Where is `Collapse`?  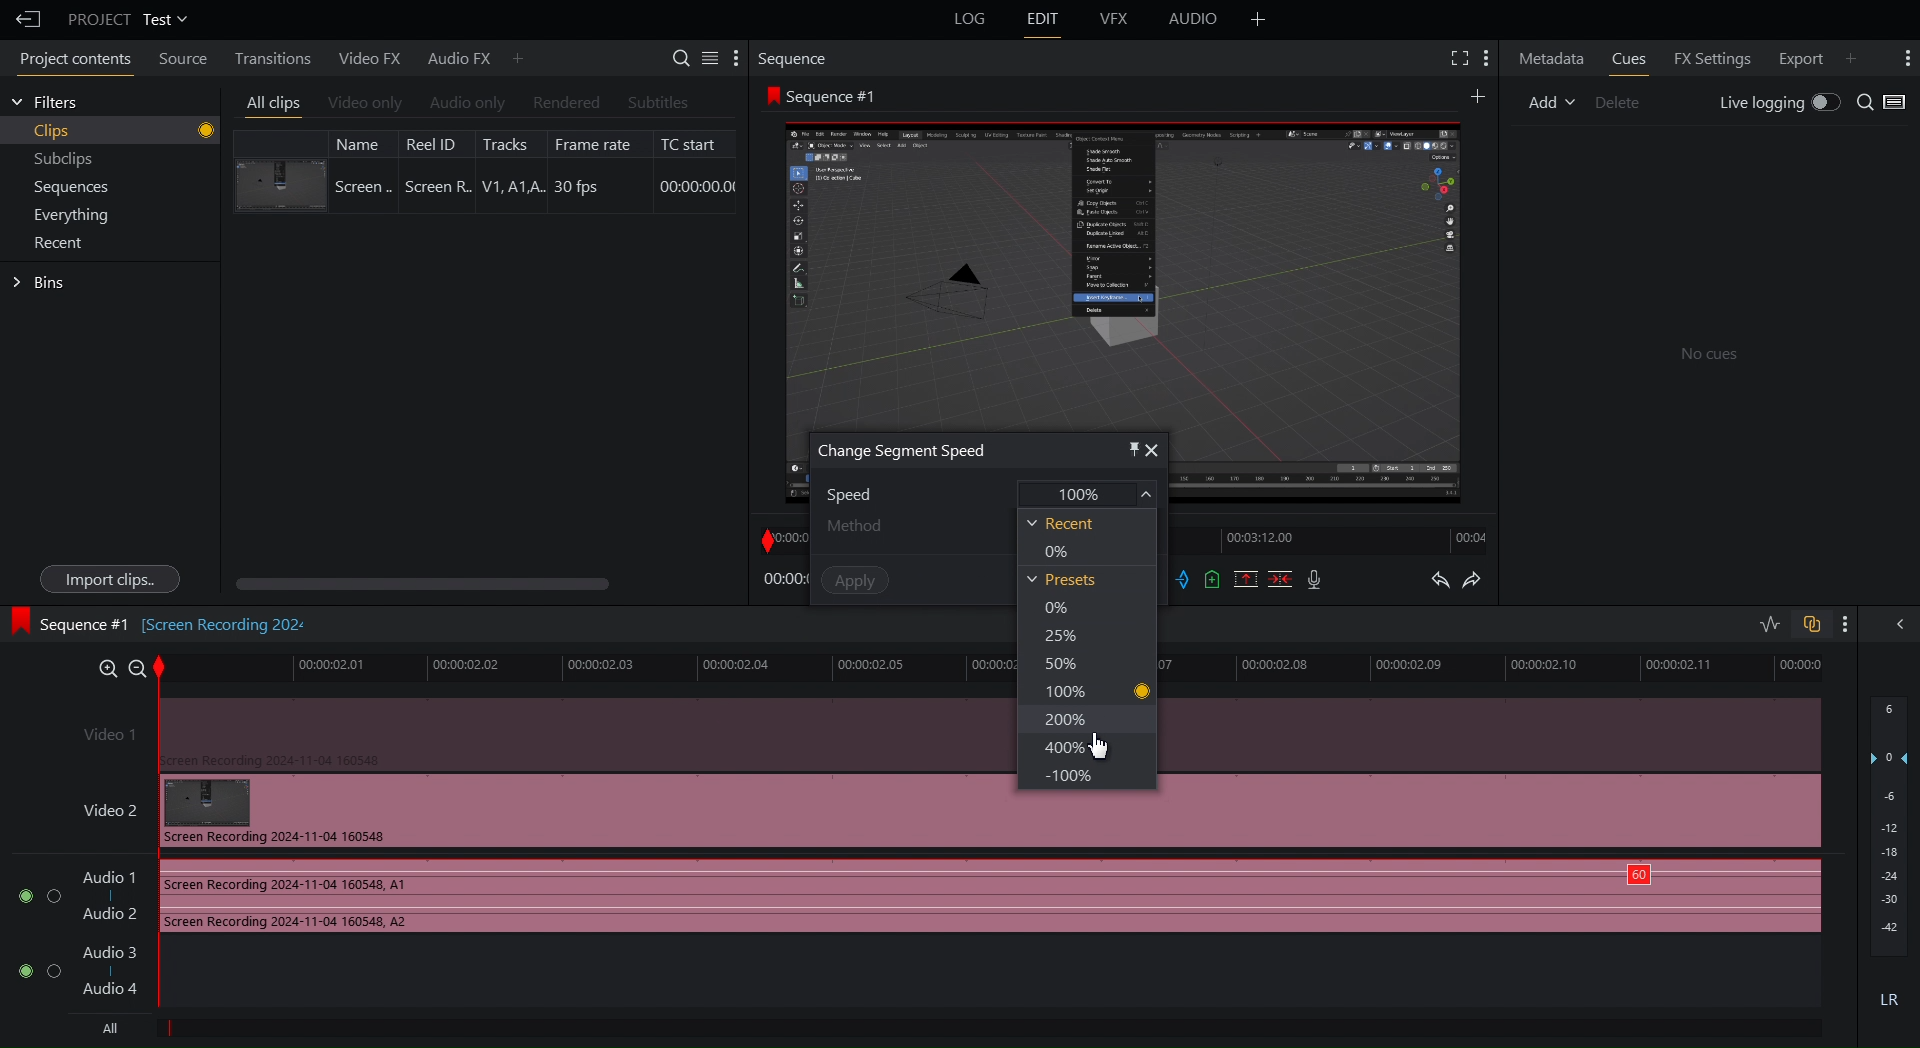
Collapse is located at coordinates (1896, 623).